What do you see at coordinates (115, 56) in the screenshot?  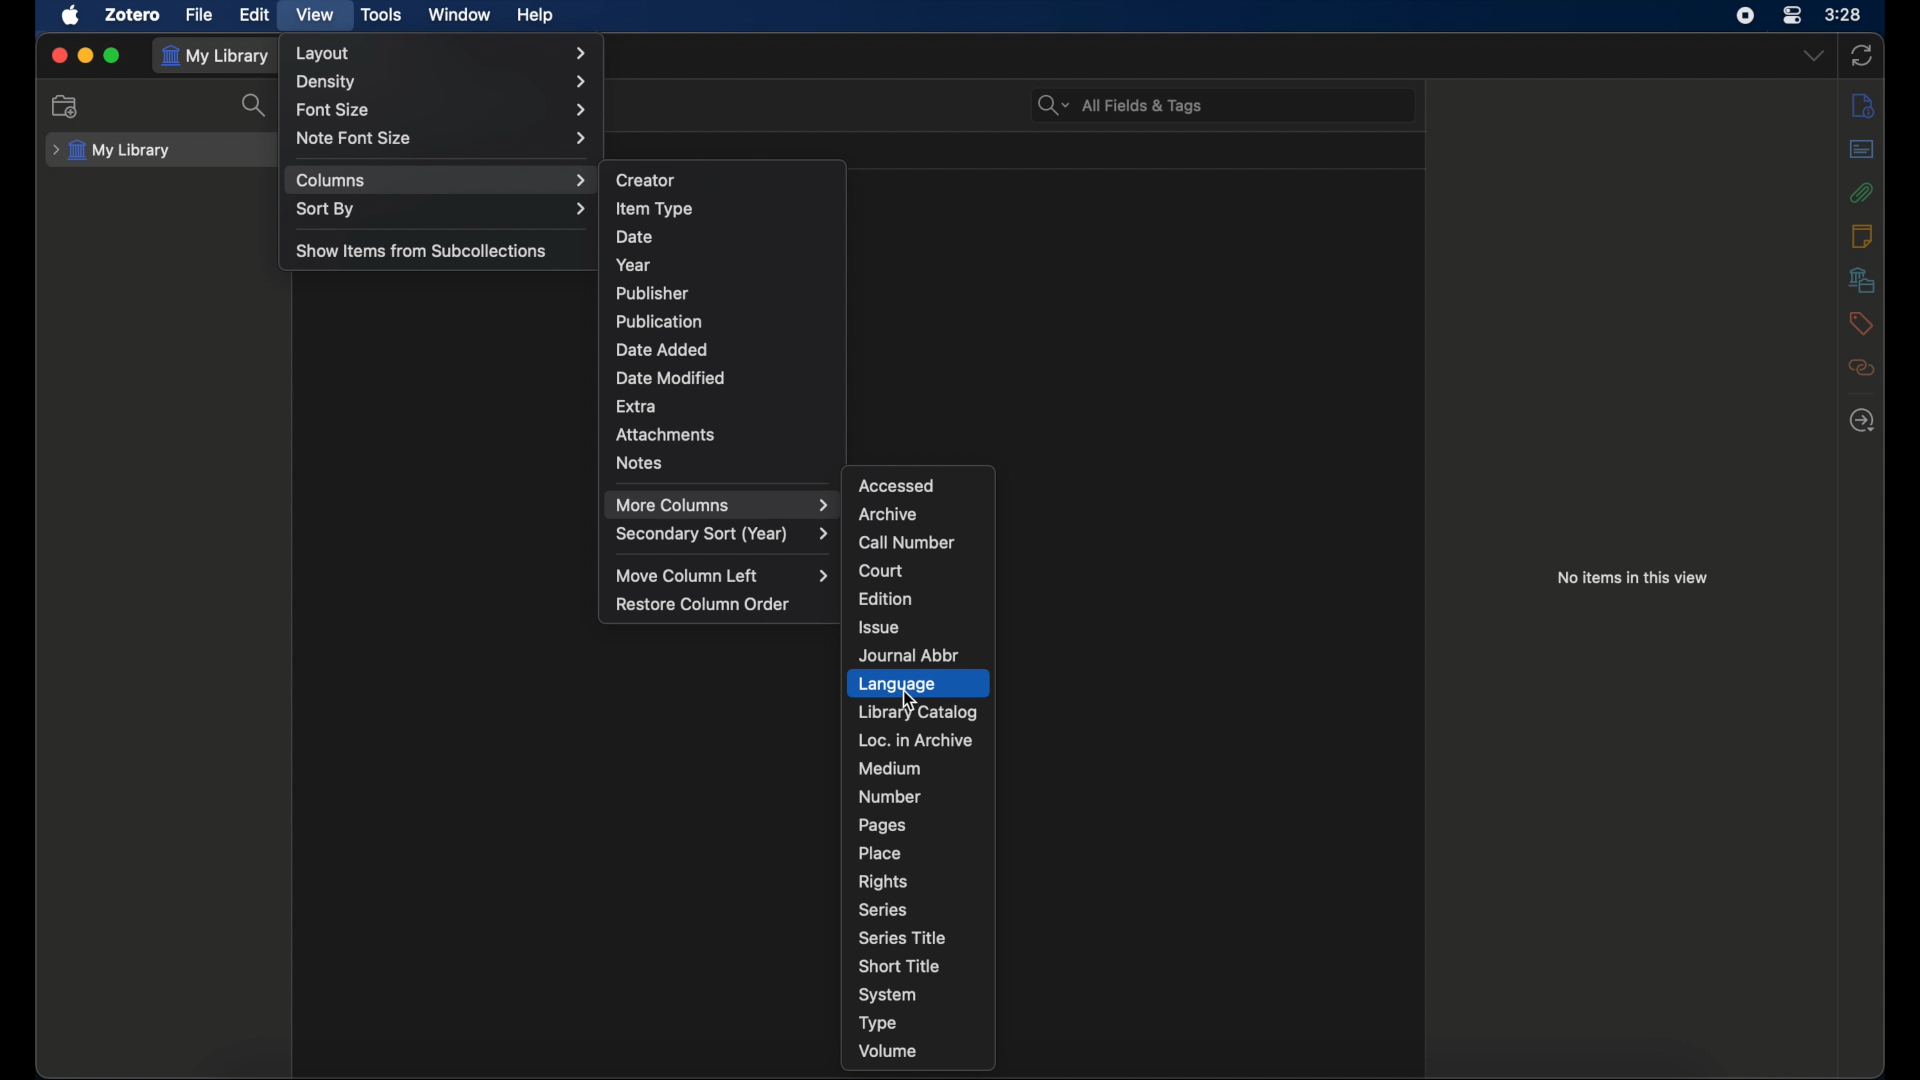 I see `maximize` at bounding box center [115, 56].